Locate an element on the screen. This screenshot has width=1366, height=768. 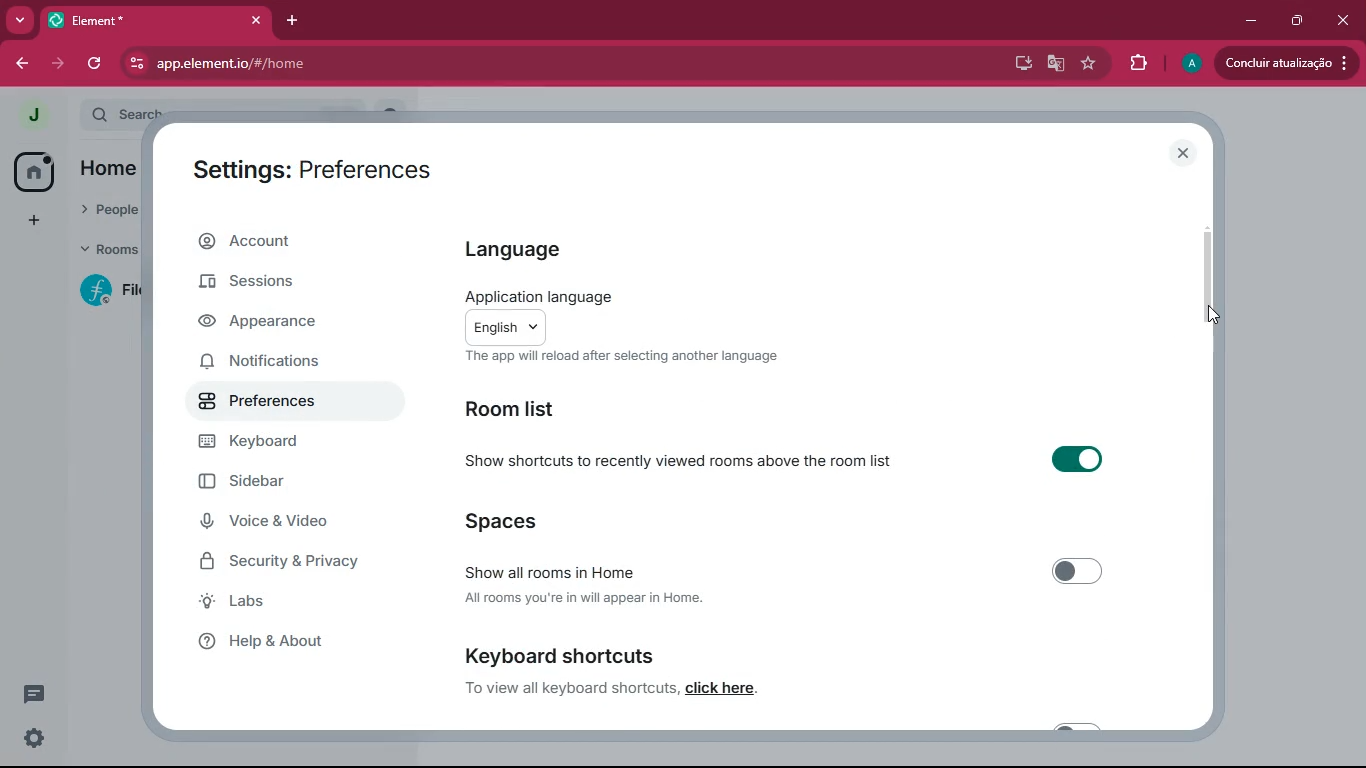
account is located at coordinates (293, 241).